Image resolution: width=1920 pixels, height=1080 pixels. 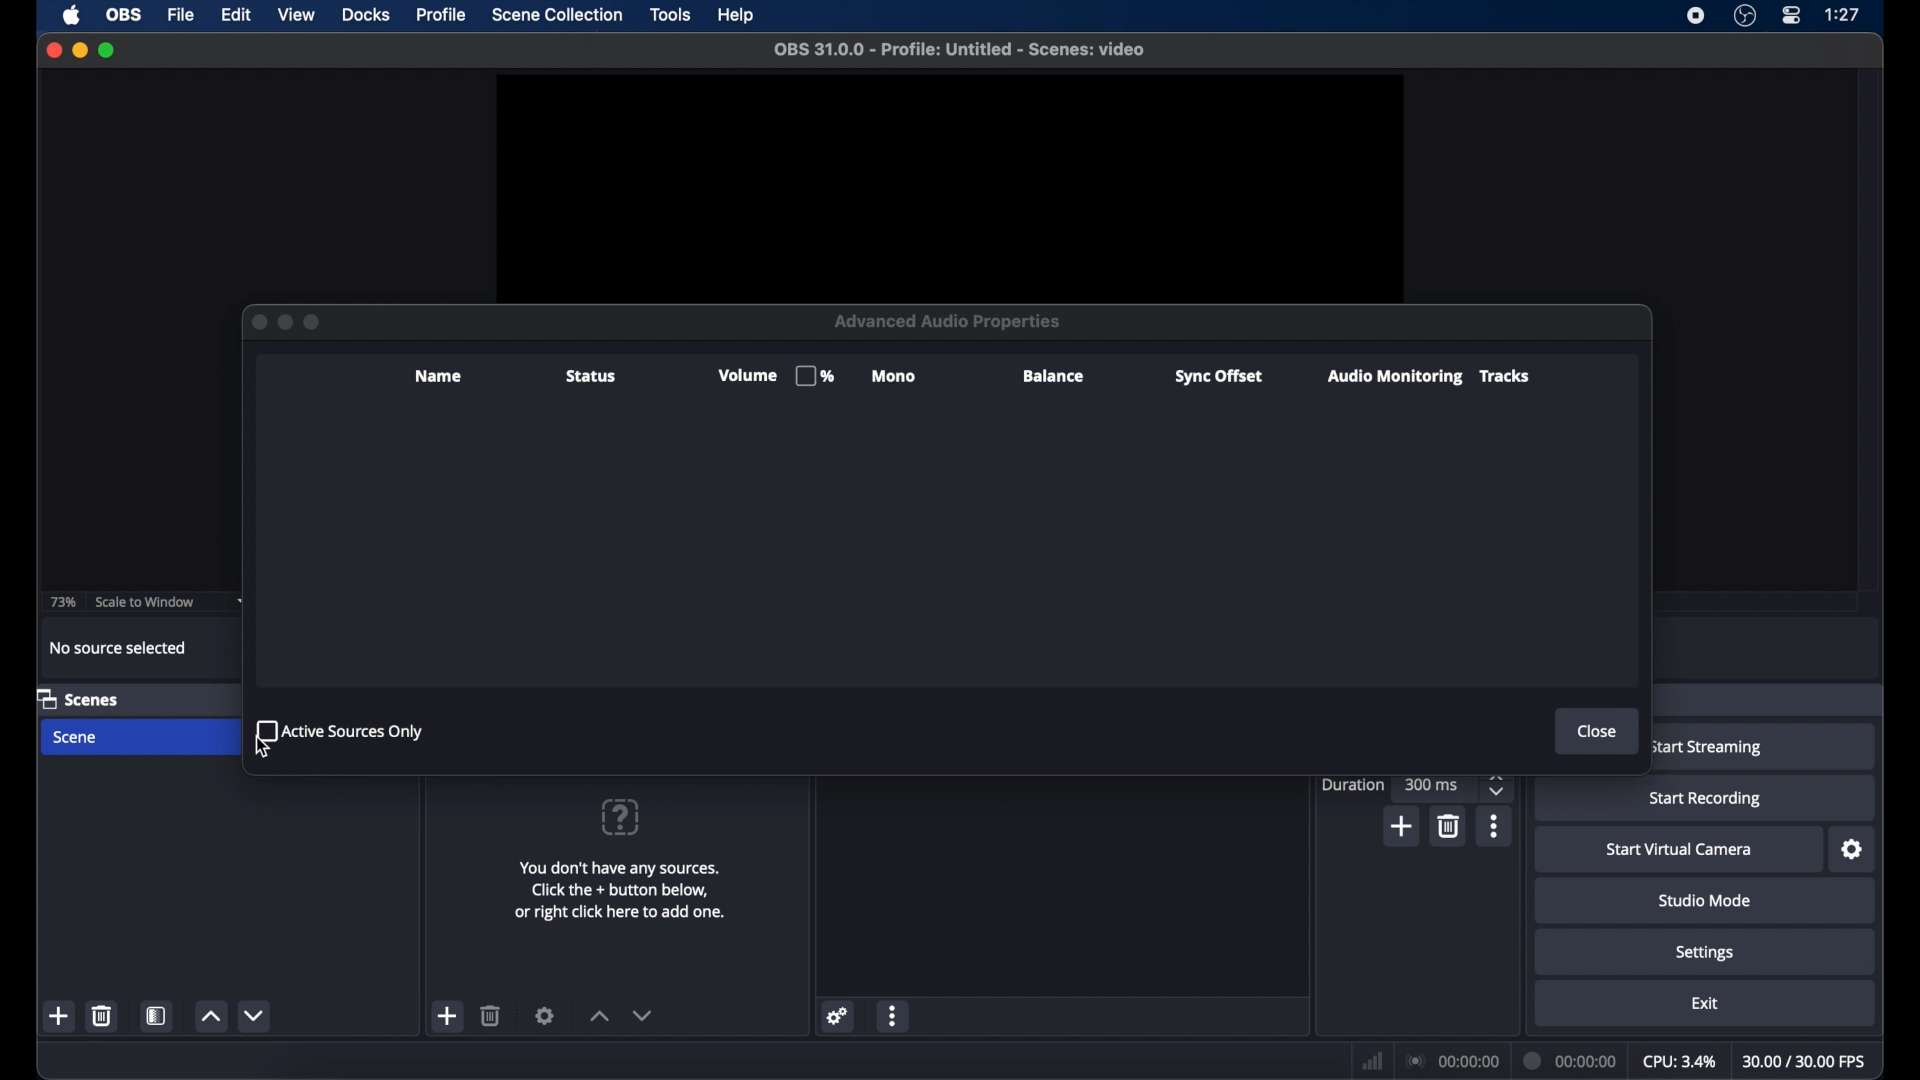 I want to click on cpu, so click(x=1678, y=1062).